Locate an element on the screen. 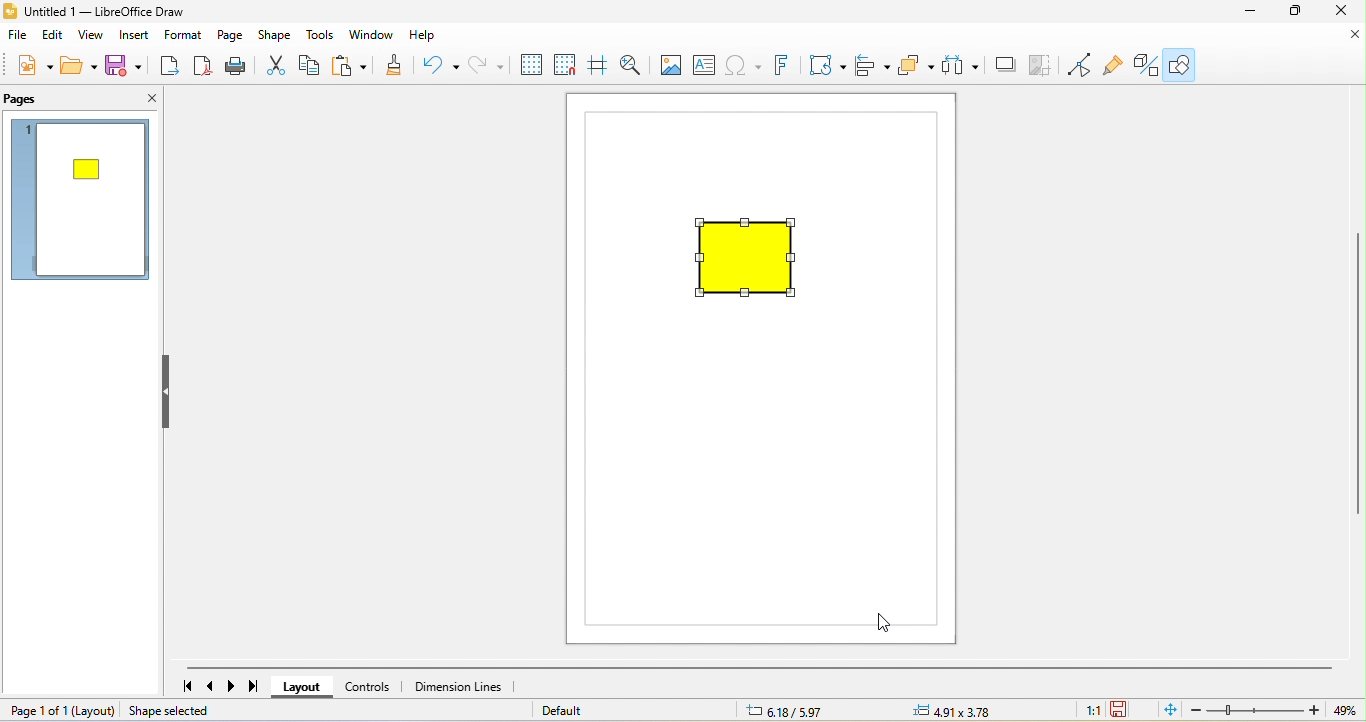 The image size is (1366, 722). paste is located at coordinates (352, 69).